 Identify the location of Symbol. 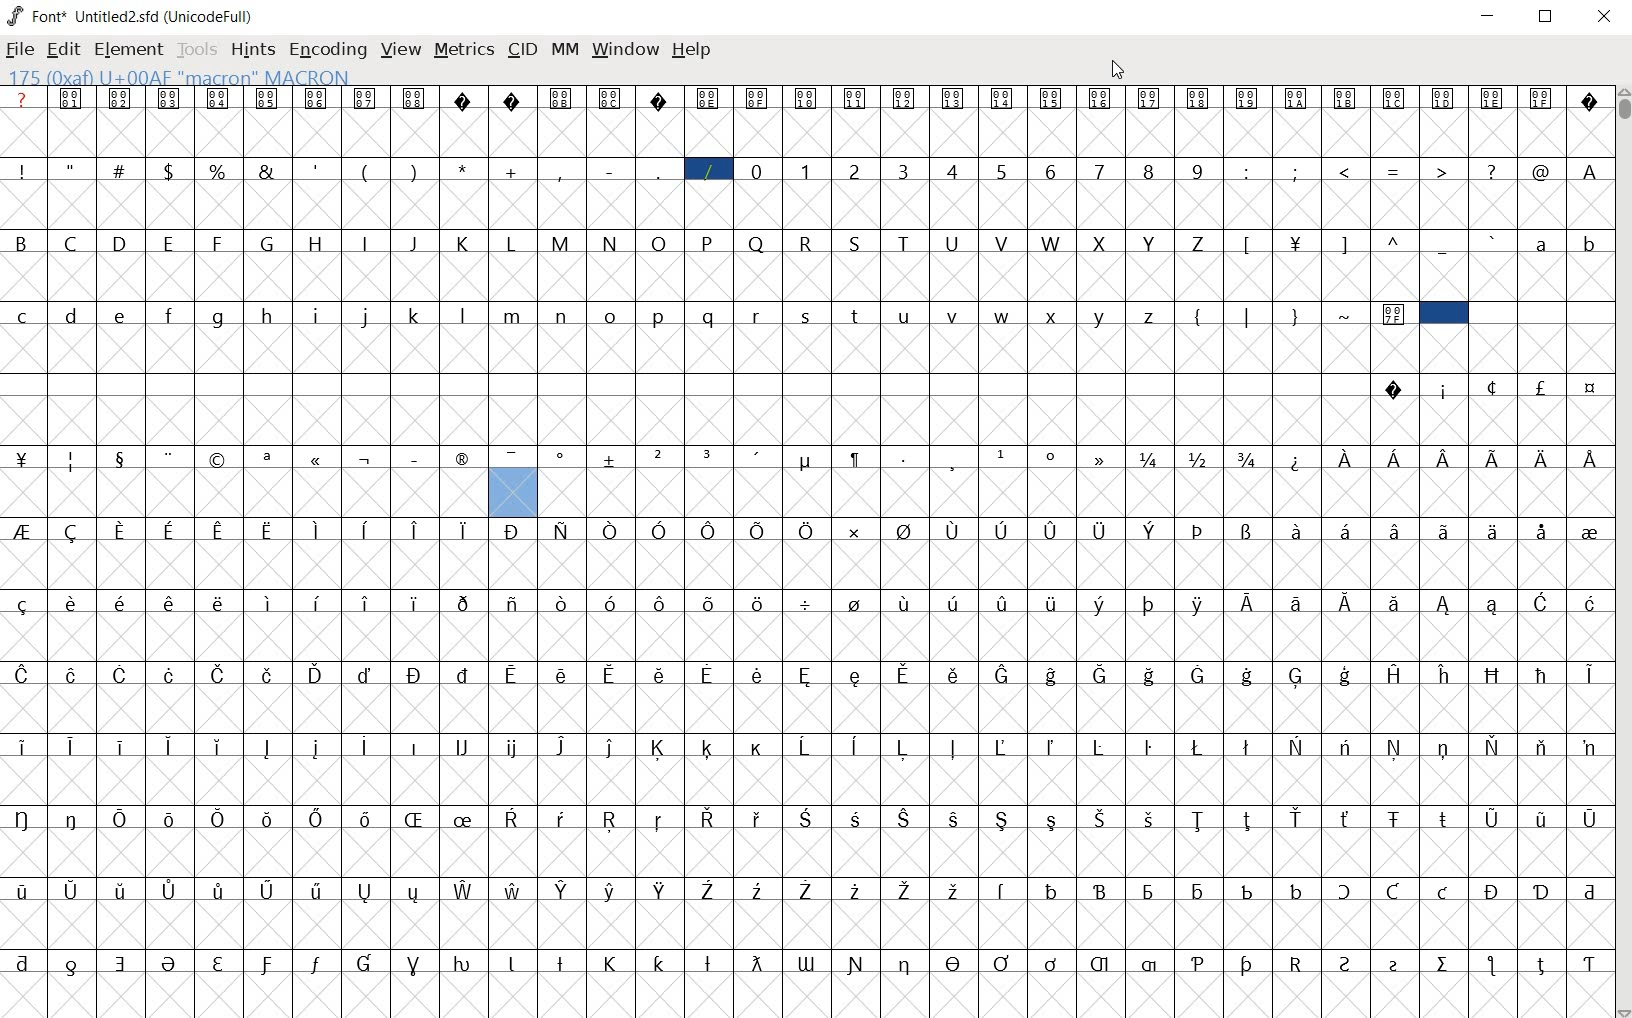
(957, 817).